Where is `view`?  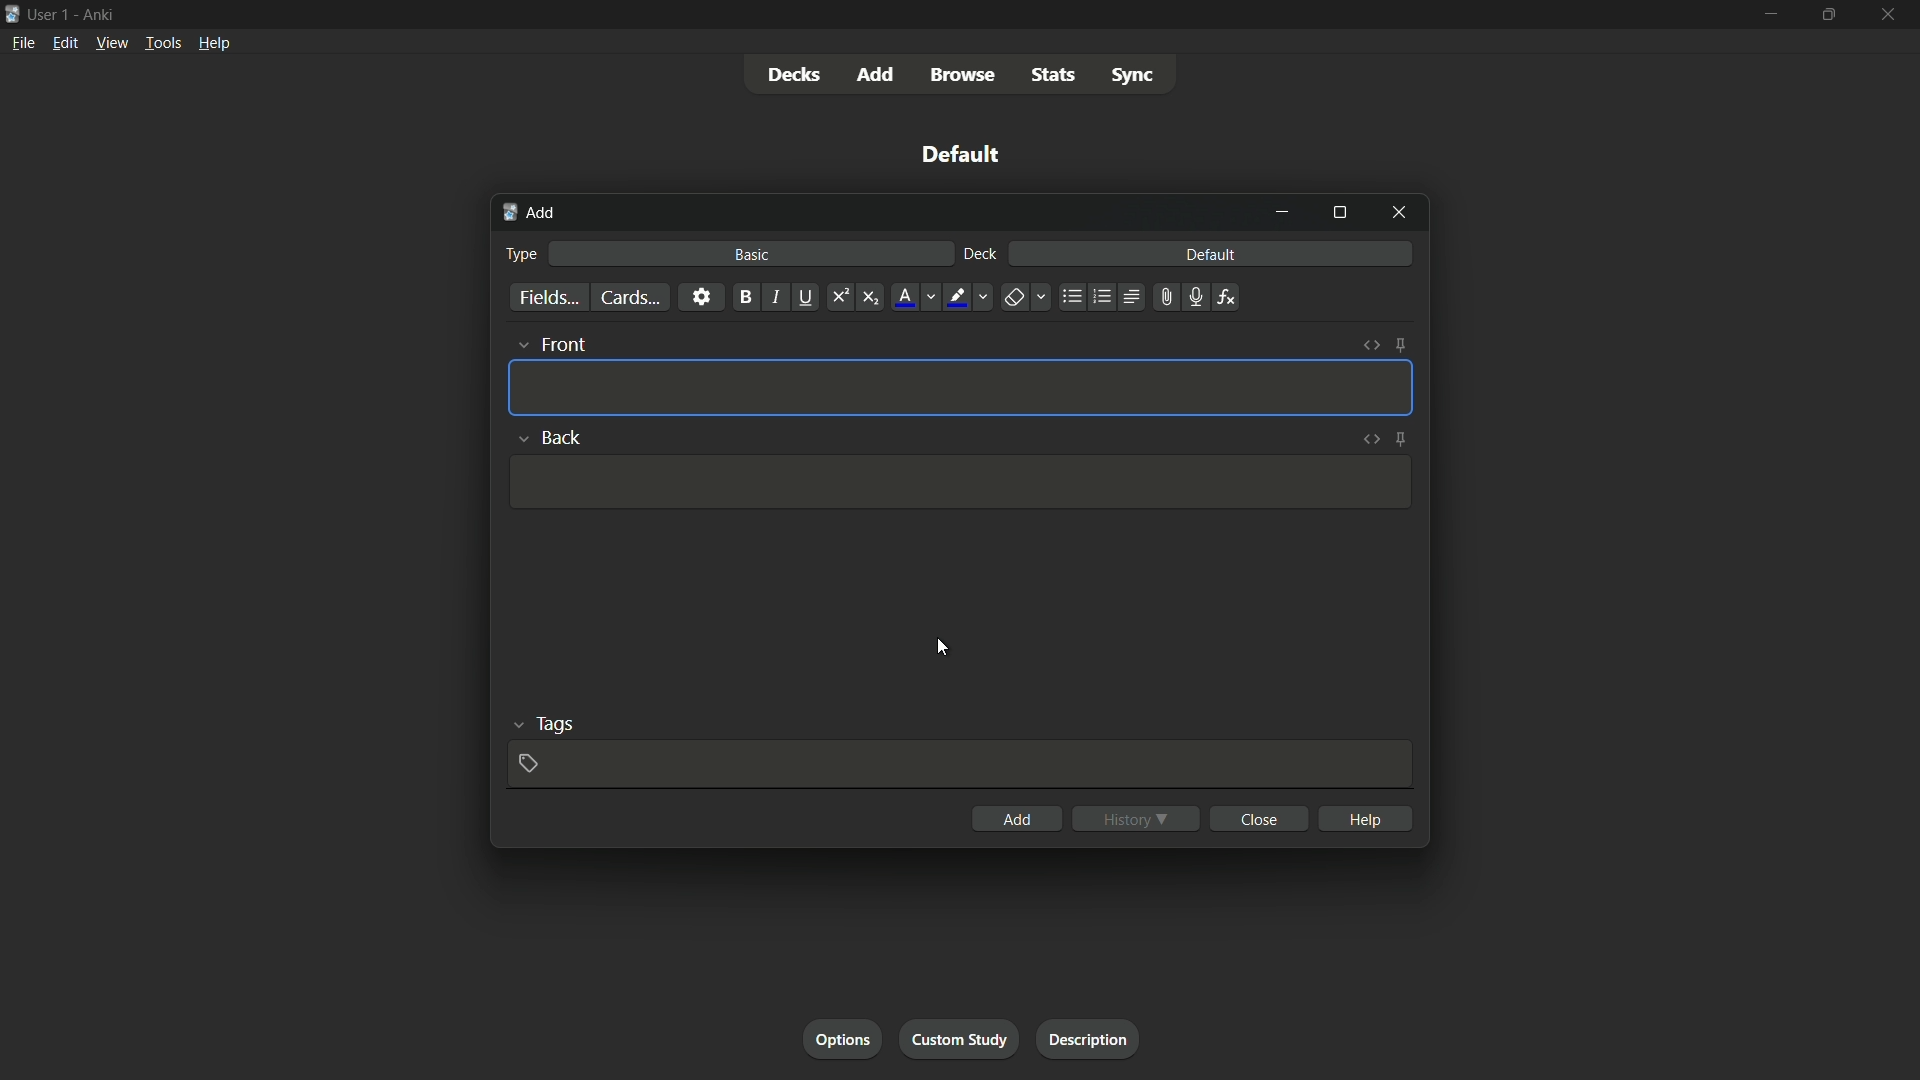
view is located at coordinates (112, 44).